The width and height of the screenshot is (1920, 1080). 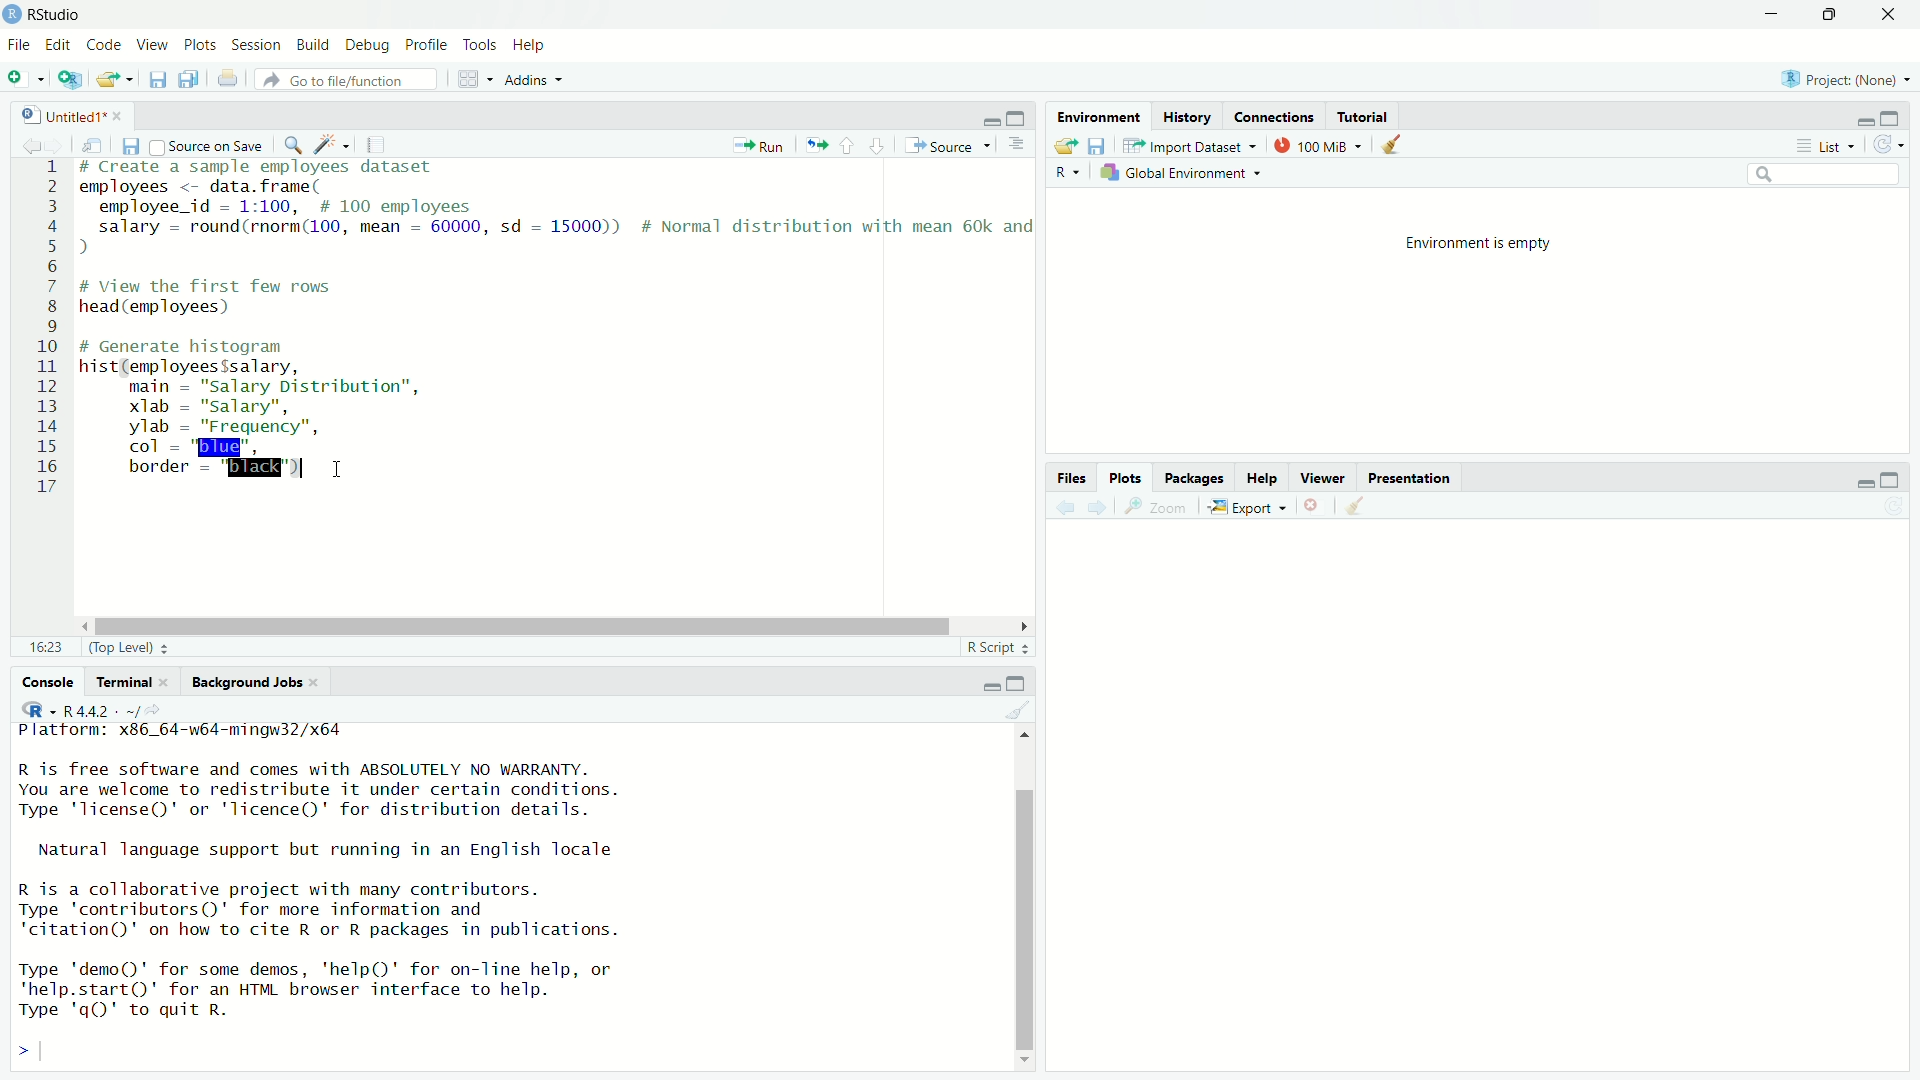 What do you see at coordinates (1016, 683) in the screenshot?
I see `Maximise ` at bounding box center [1016, 683].